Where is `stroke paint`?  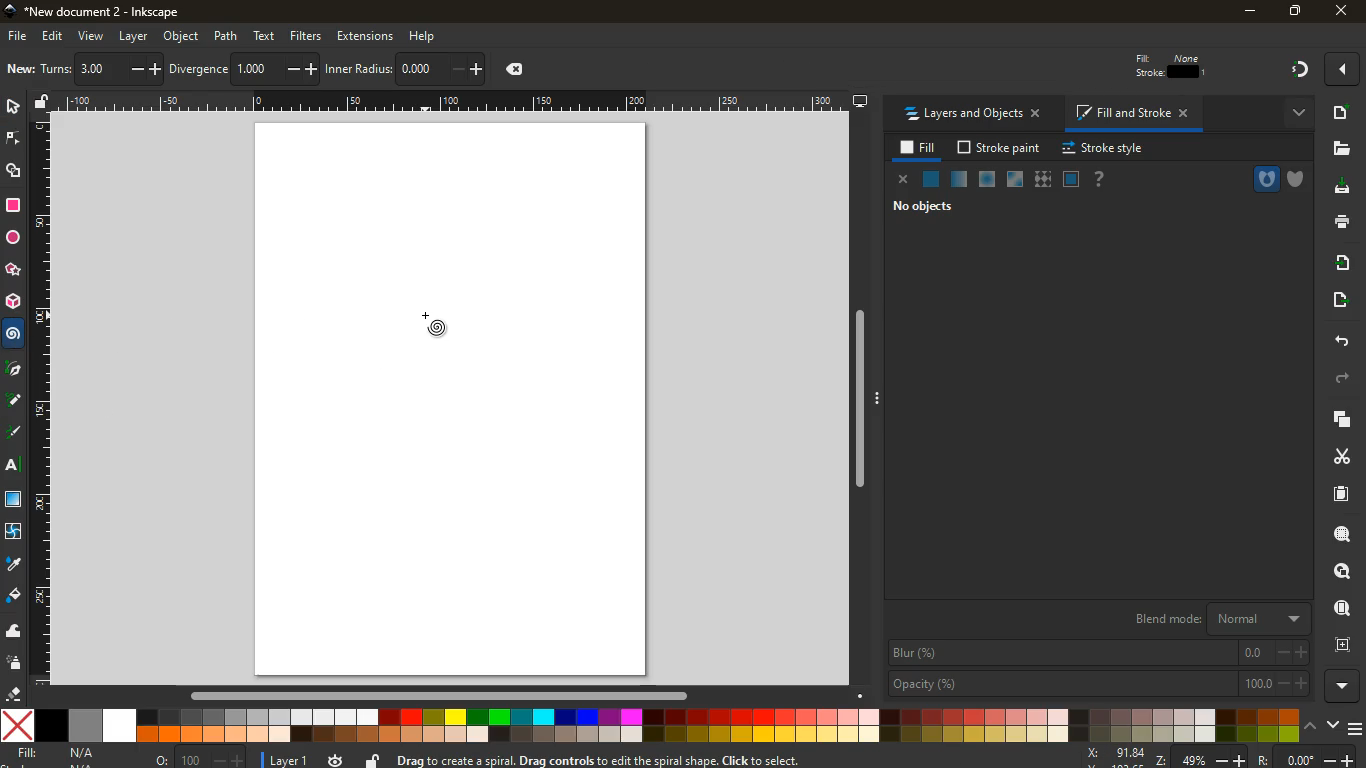
stroke paint is located at coordinates (1000, 148).